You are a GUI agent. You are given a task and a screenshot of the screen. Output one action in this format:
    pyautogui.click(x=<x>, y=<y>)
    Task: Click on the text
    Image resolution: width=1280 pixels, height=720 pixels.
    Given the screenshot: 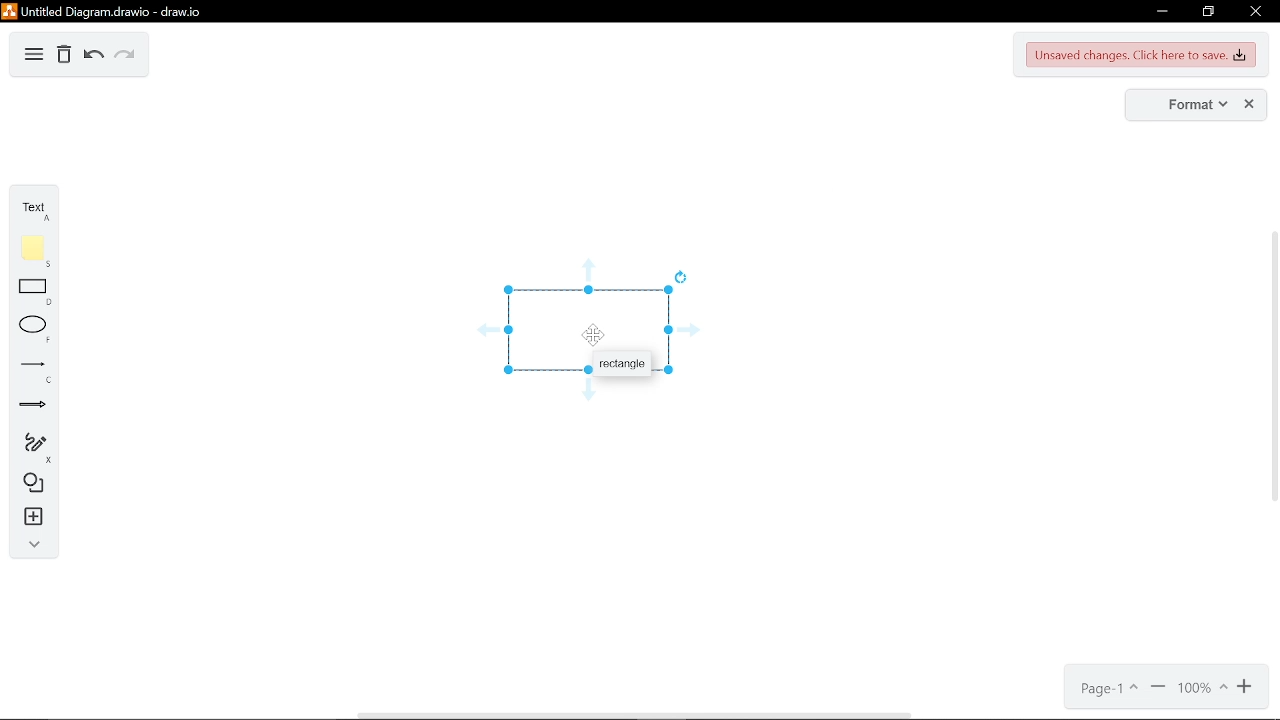 What is the action you would take?
    pyautogui.click(x=38, y=211)
    